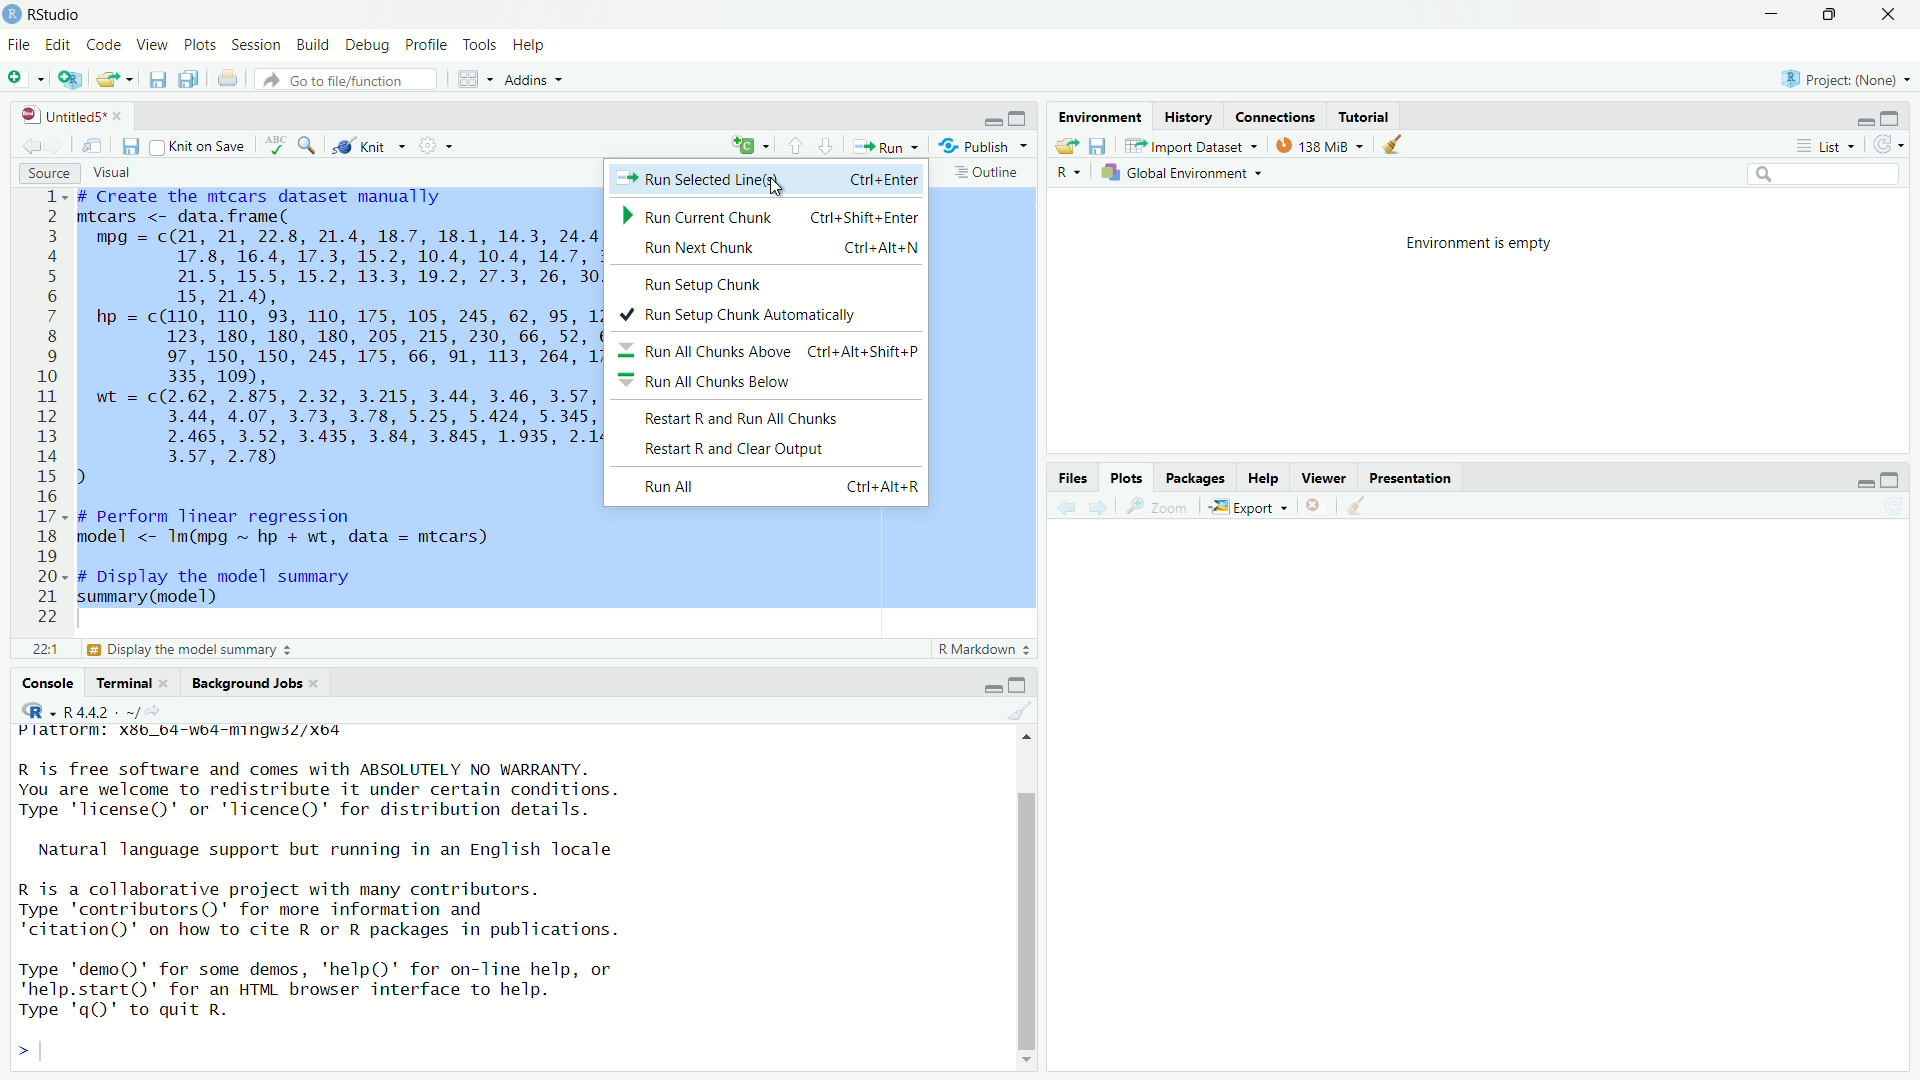 This screenshot has height=1080, width=1920. What do you see at coordinates (311, 45) in the screenshot?
I see `build` at bounding box center [311, 45].